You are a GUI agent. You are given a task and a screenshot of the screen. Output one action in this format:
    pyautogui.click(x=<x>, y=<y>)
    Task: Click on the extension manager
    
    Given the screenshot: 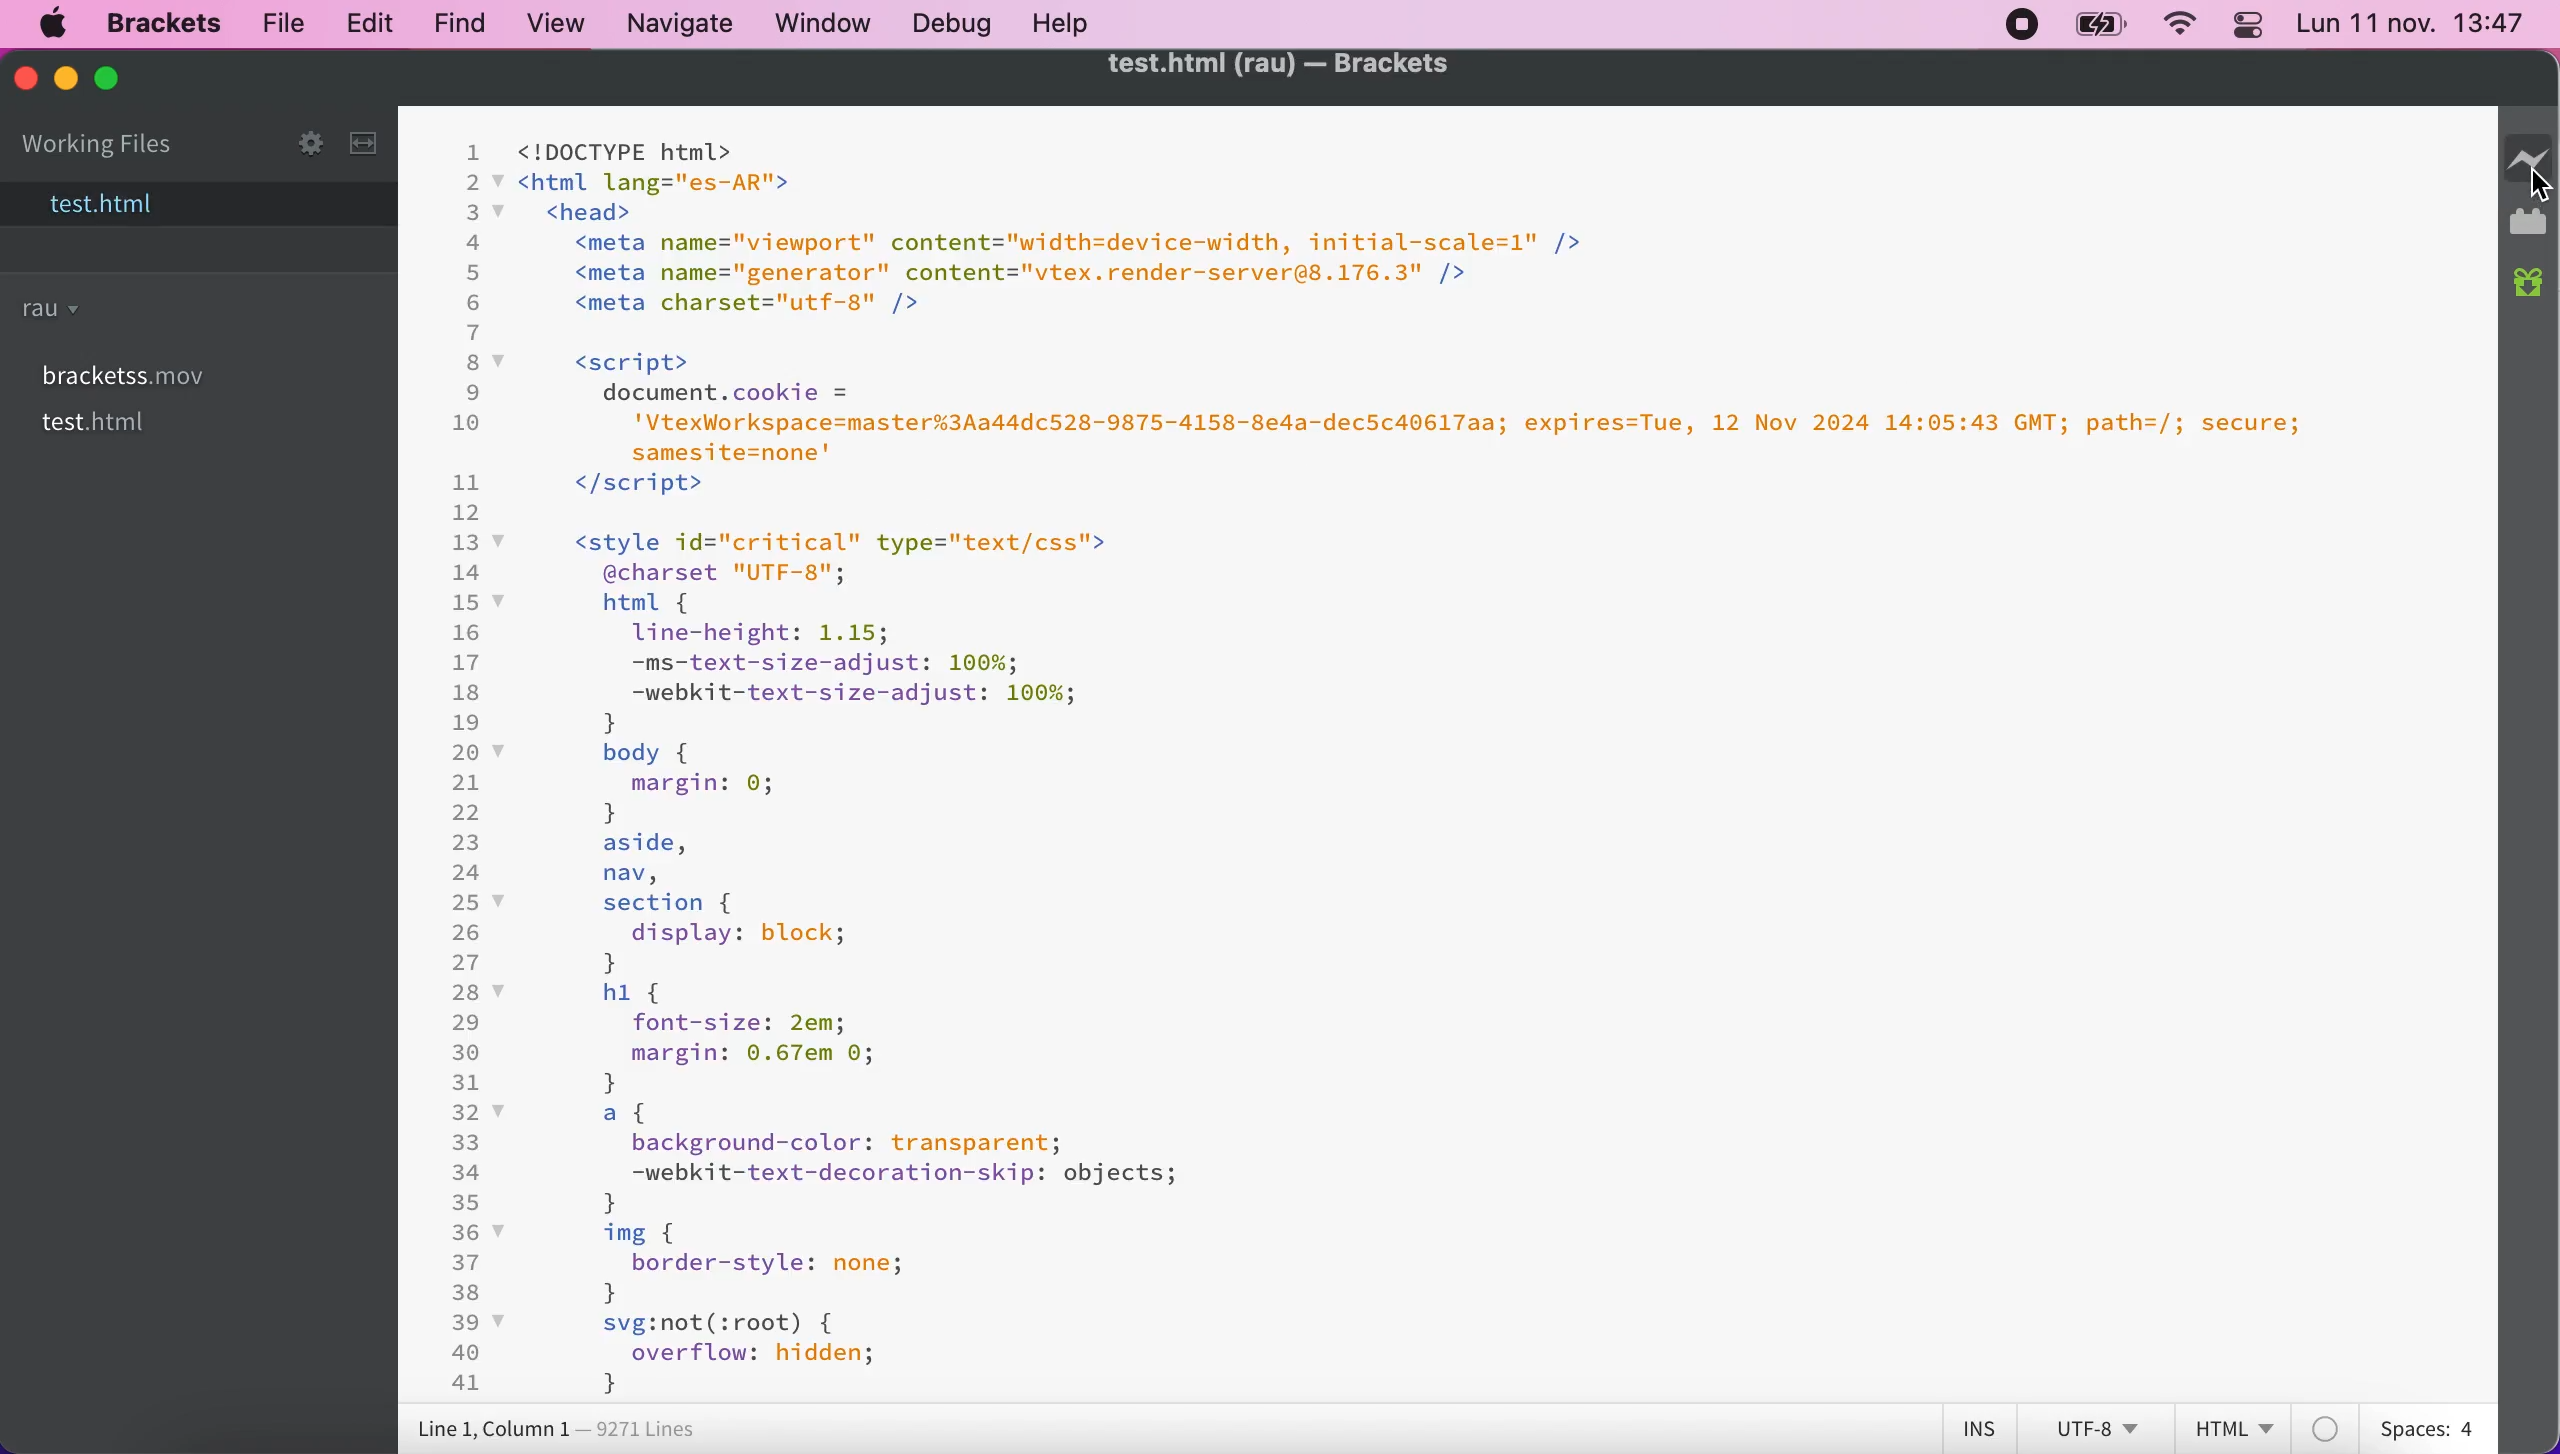 What is the action you would take?
    pyautogui.click(x=2531, y=221)
    